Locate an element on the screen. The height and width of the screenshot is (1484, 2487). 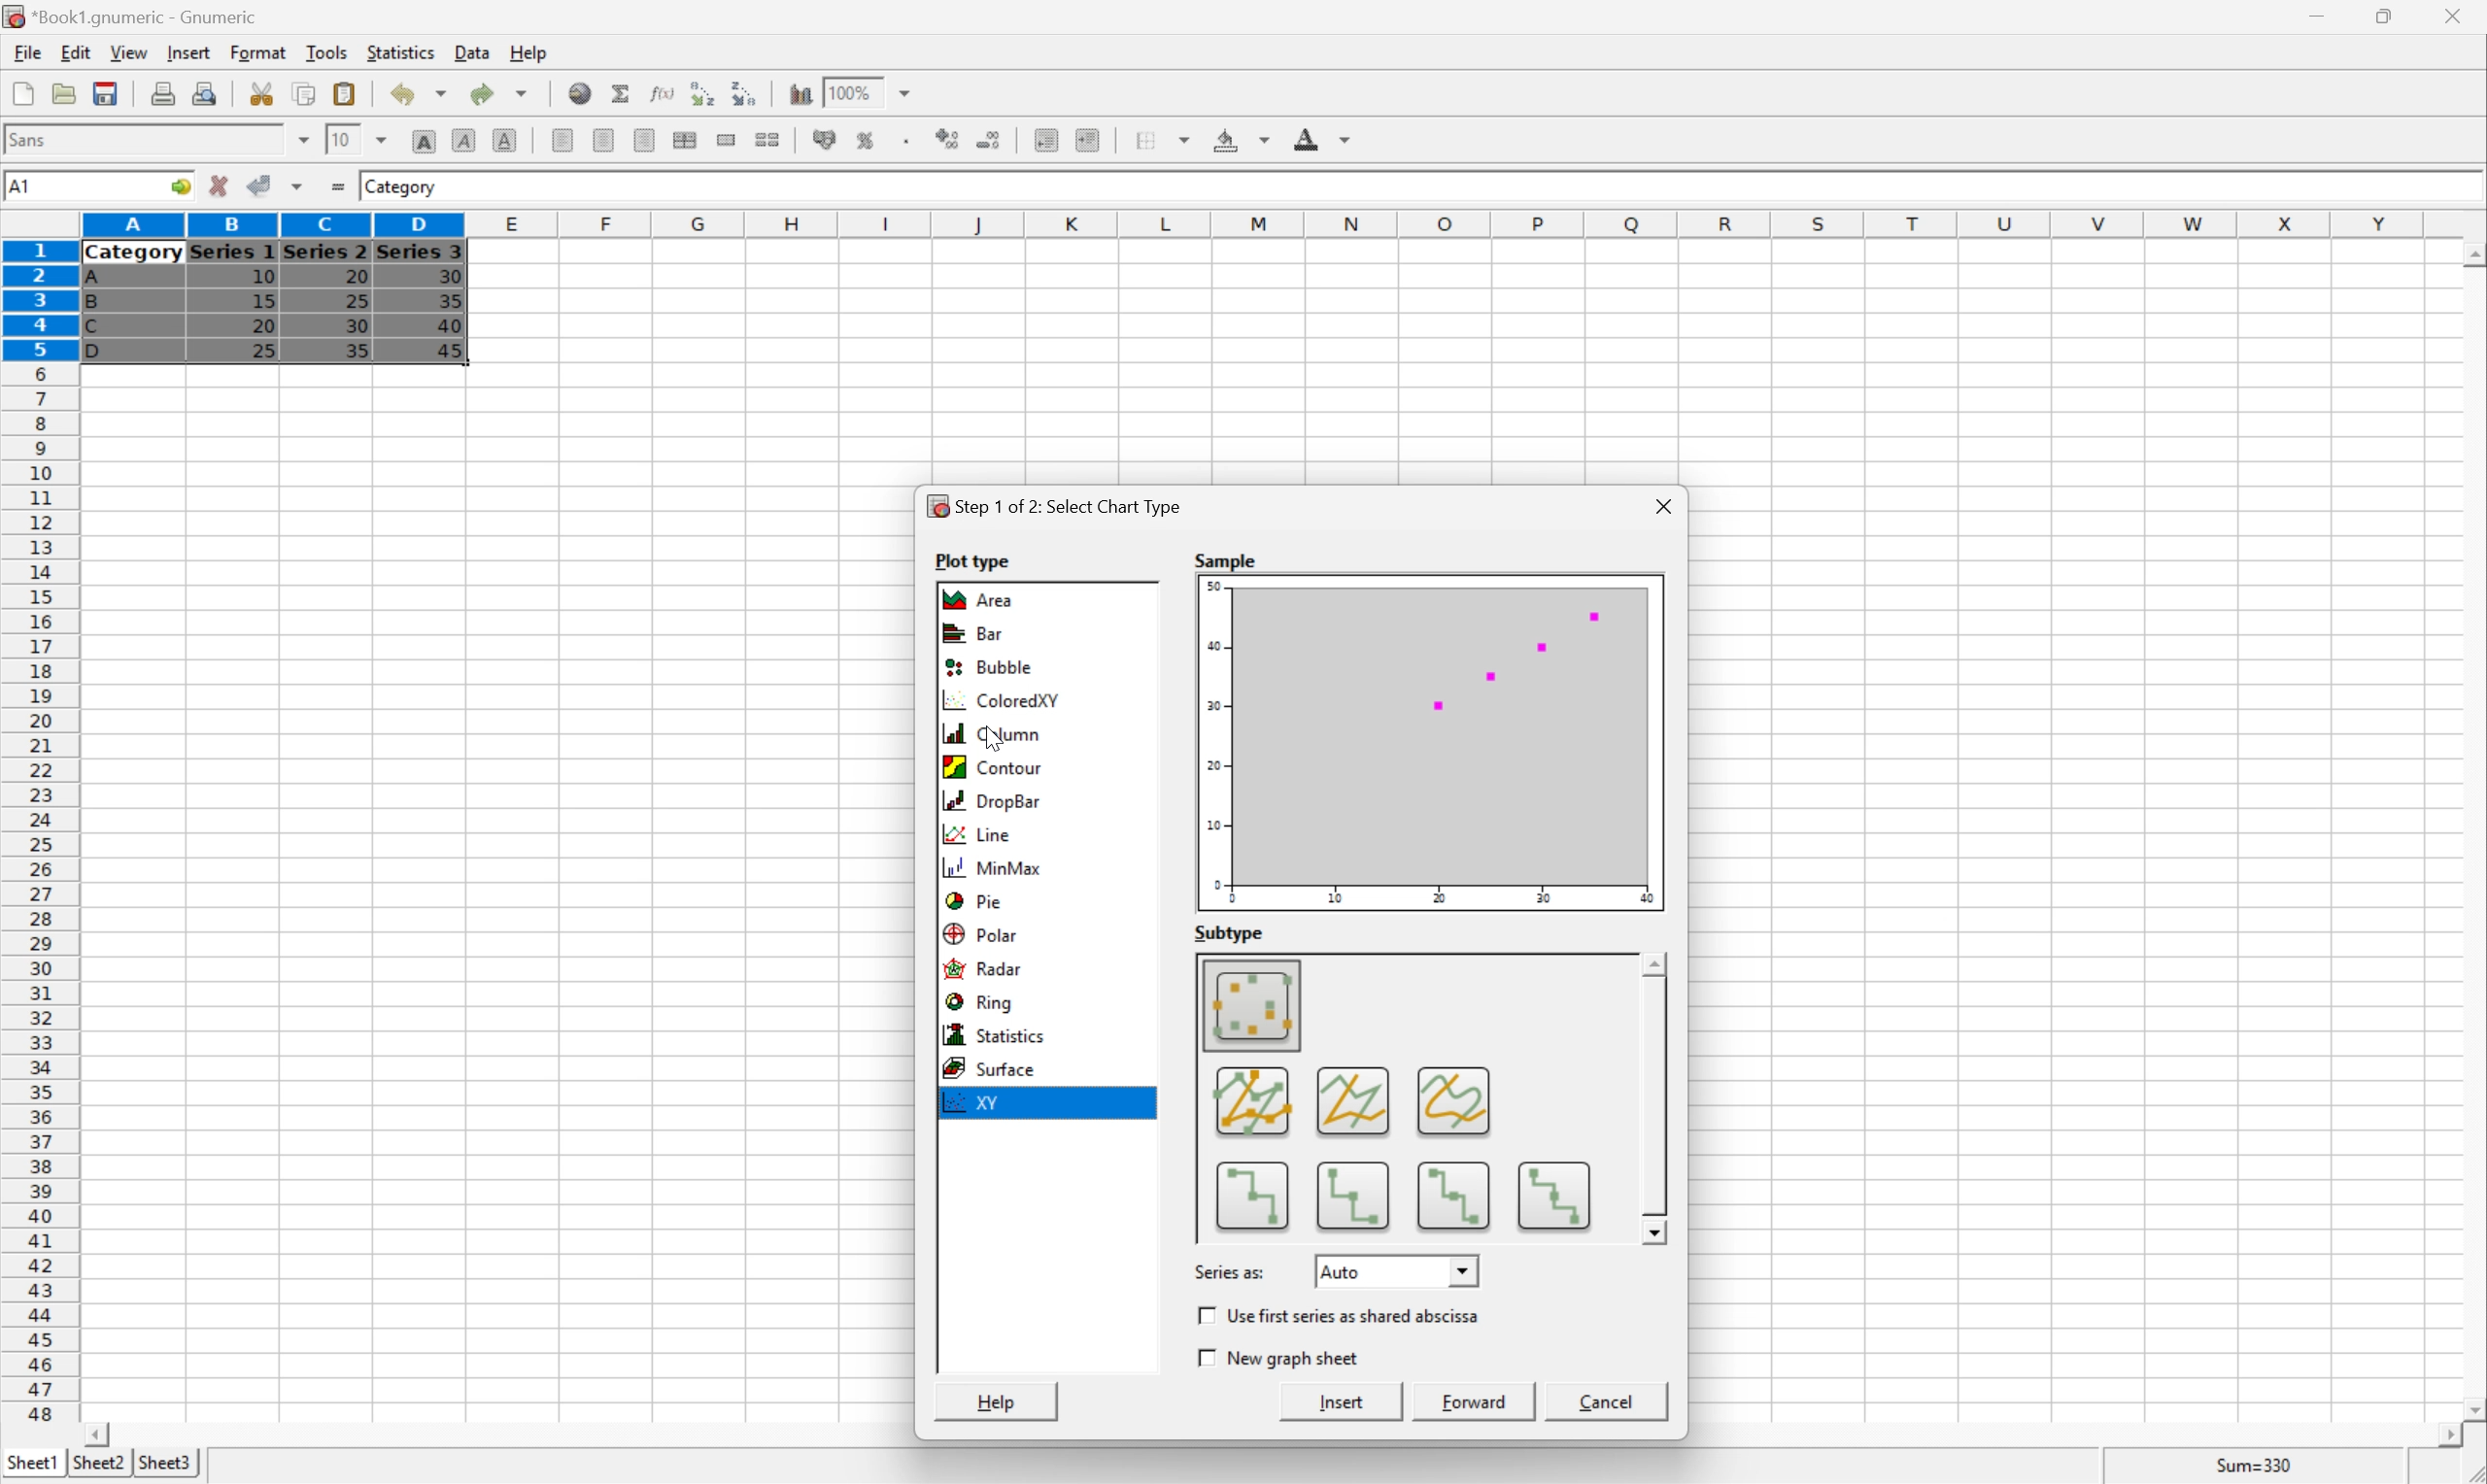
Sort the selected region in descending order based on the first column selected is located at coordinates (742, 92).